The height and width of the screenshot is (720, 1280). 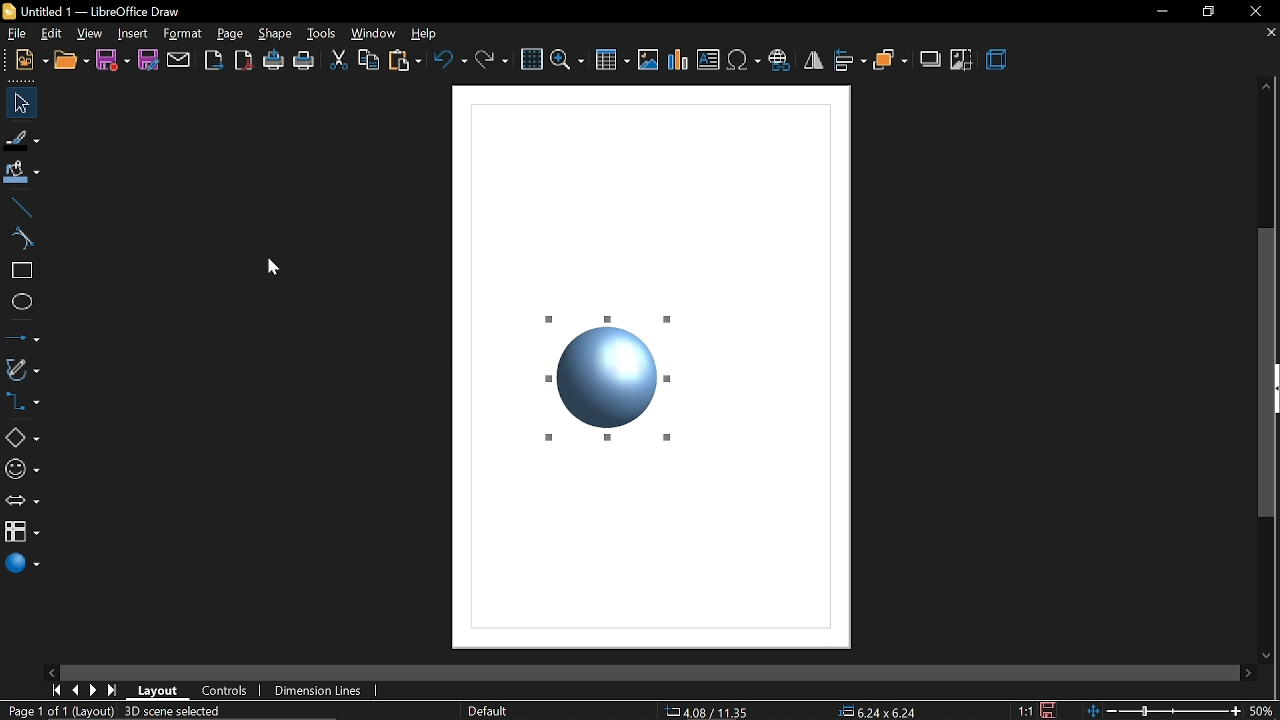 I want to click on page, so click(x=228, y=34).